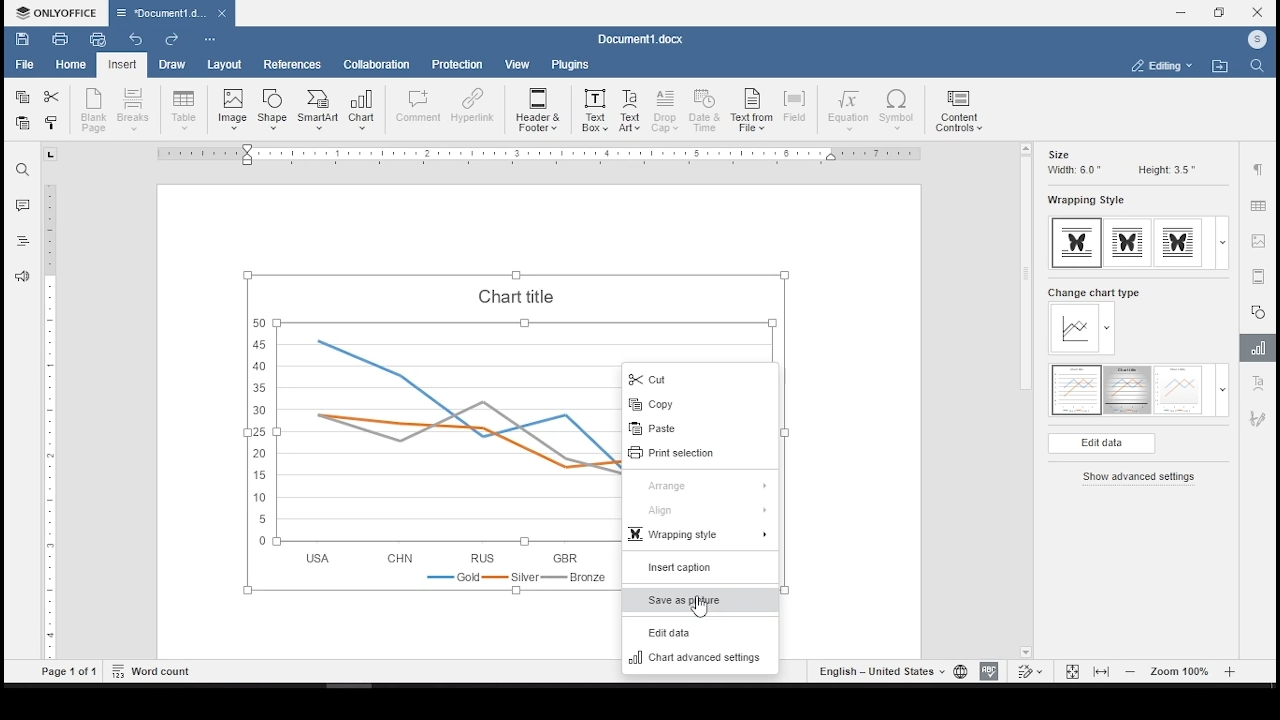 The width and height of the screenshot is (1280, 720). I want to click on word count, so click(155, 670).